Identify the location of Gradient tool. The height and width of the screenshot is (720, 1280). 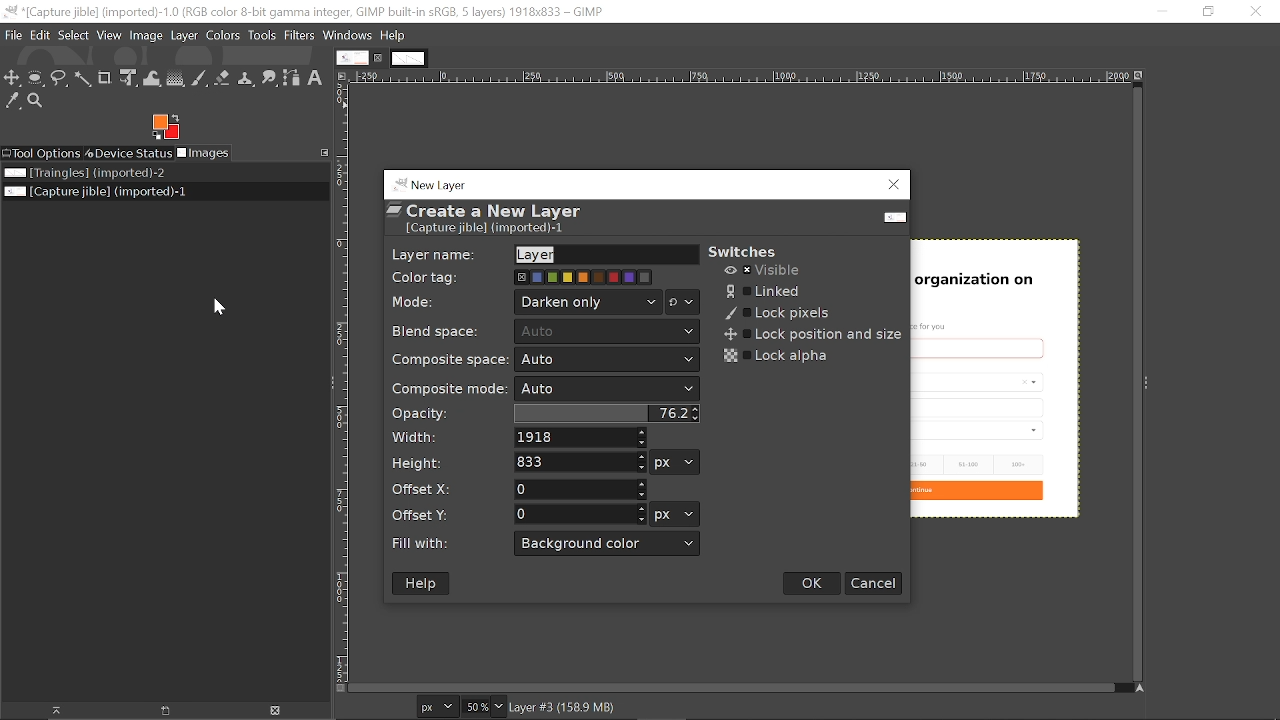
(175, 78).